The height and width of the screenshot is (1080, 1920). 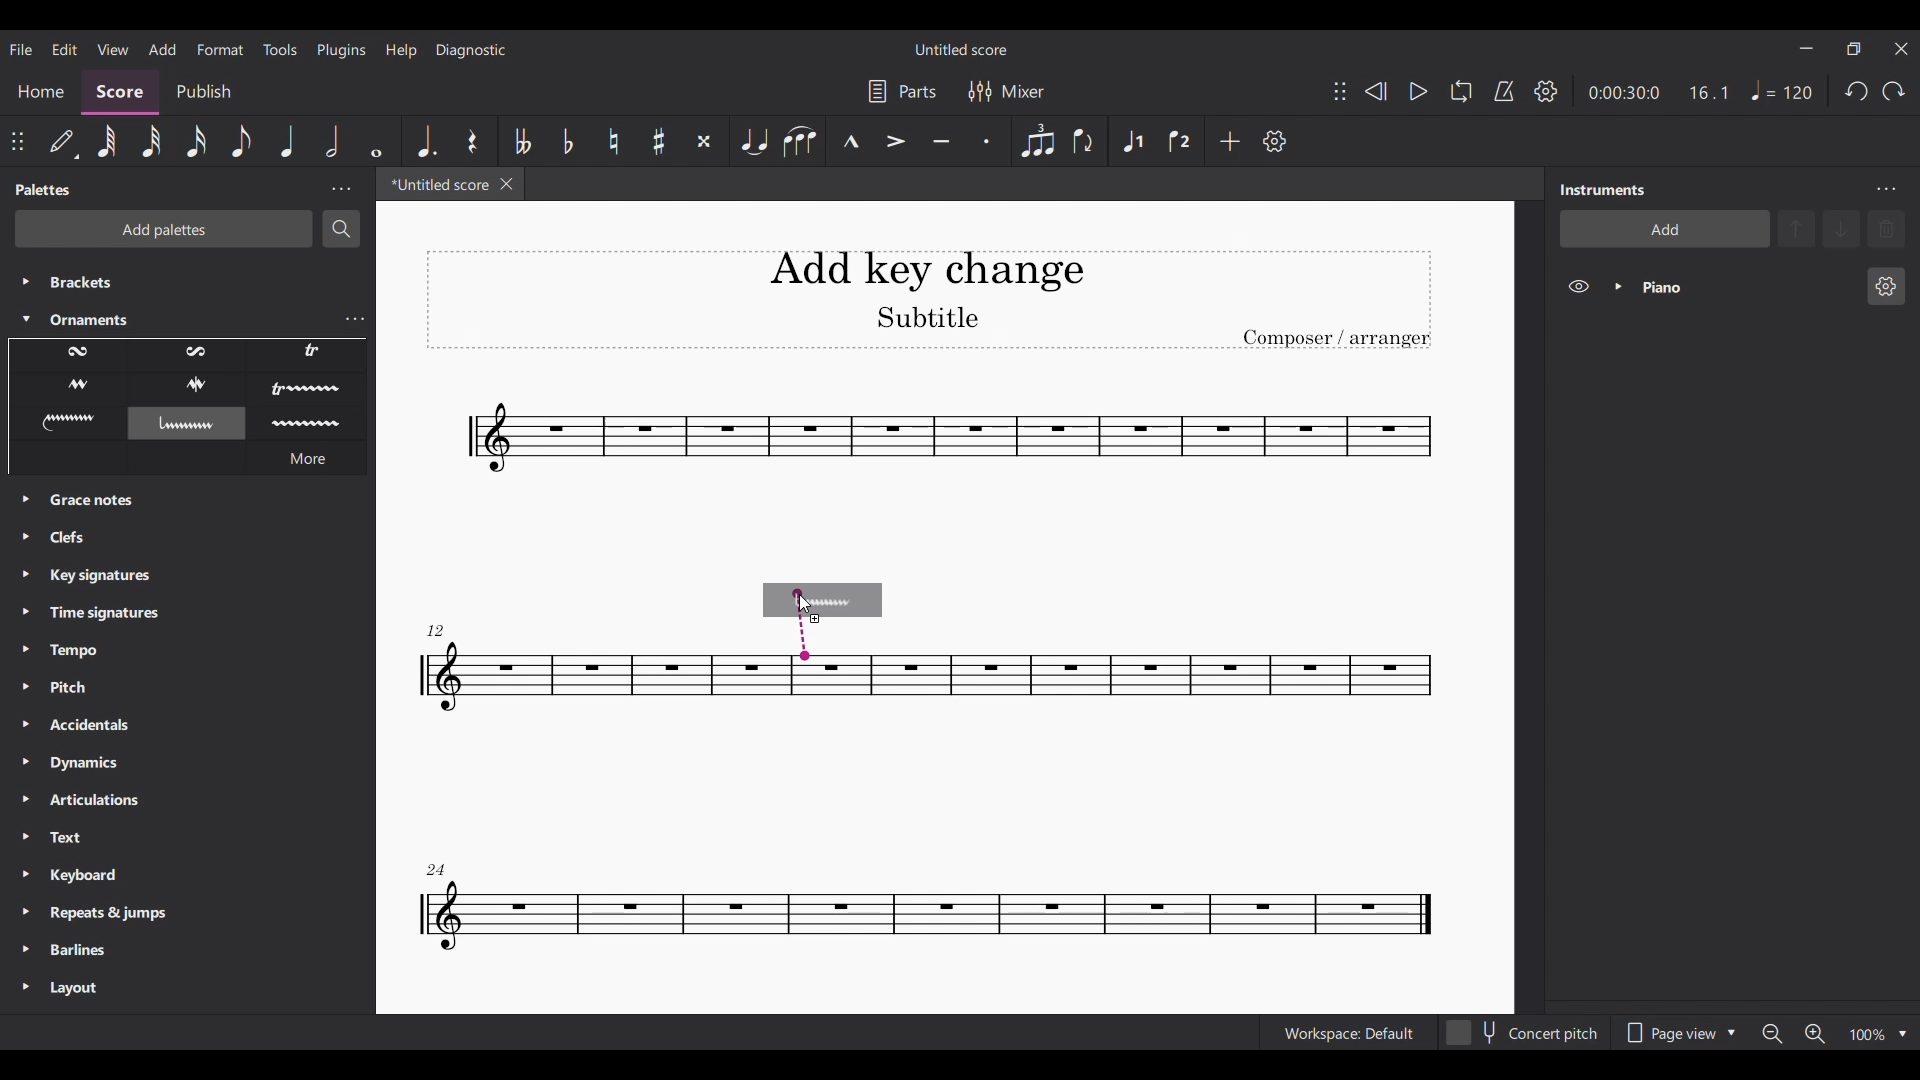 What do you see at coordinates (426, 141) in the screenshot?
I see `Augmentation dot` at bounding box center [426, 141].